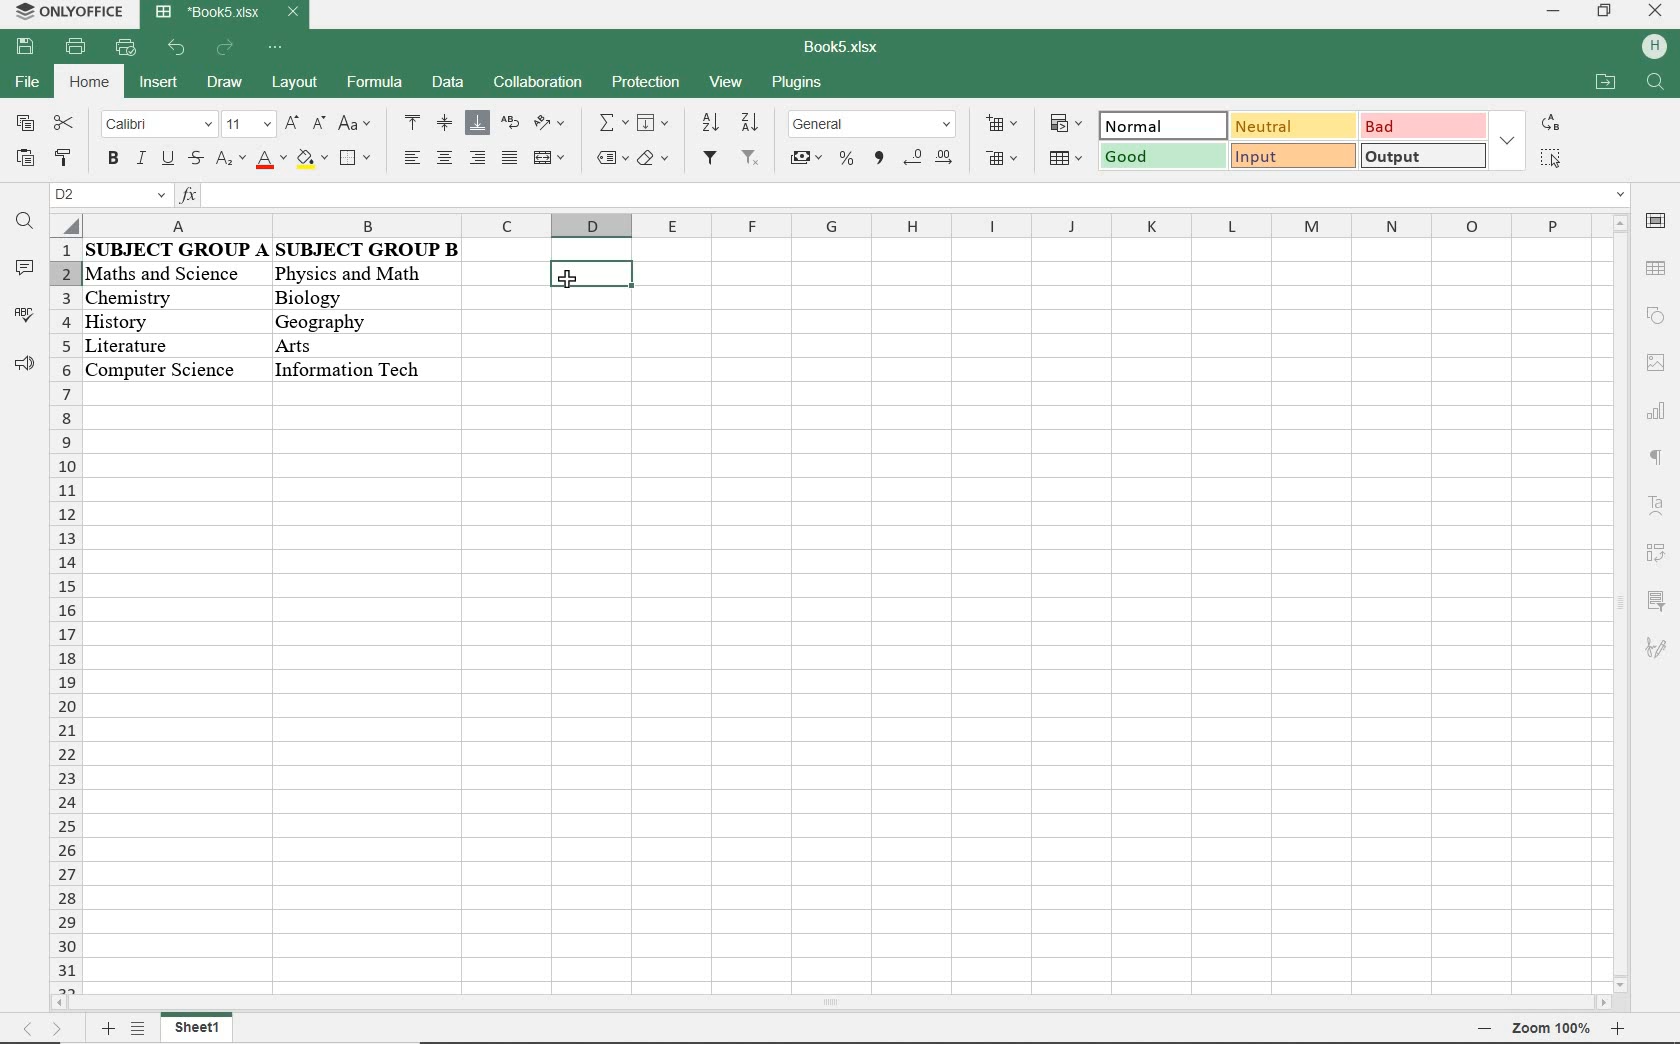 The width and height of the screenshot is (1680, 1044). What do you see at coordinates (1652, 47) in the screenshot?
I see `hp` at bounding box center [1652, 47].